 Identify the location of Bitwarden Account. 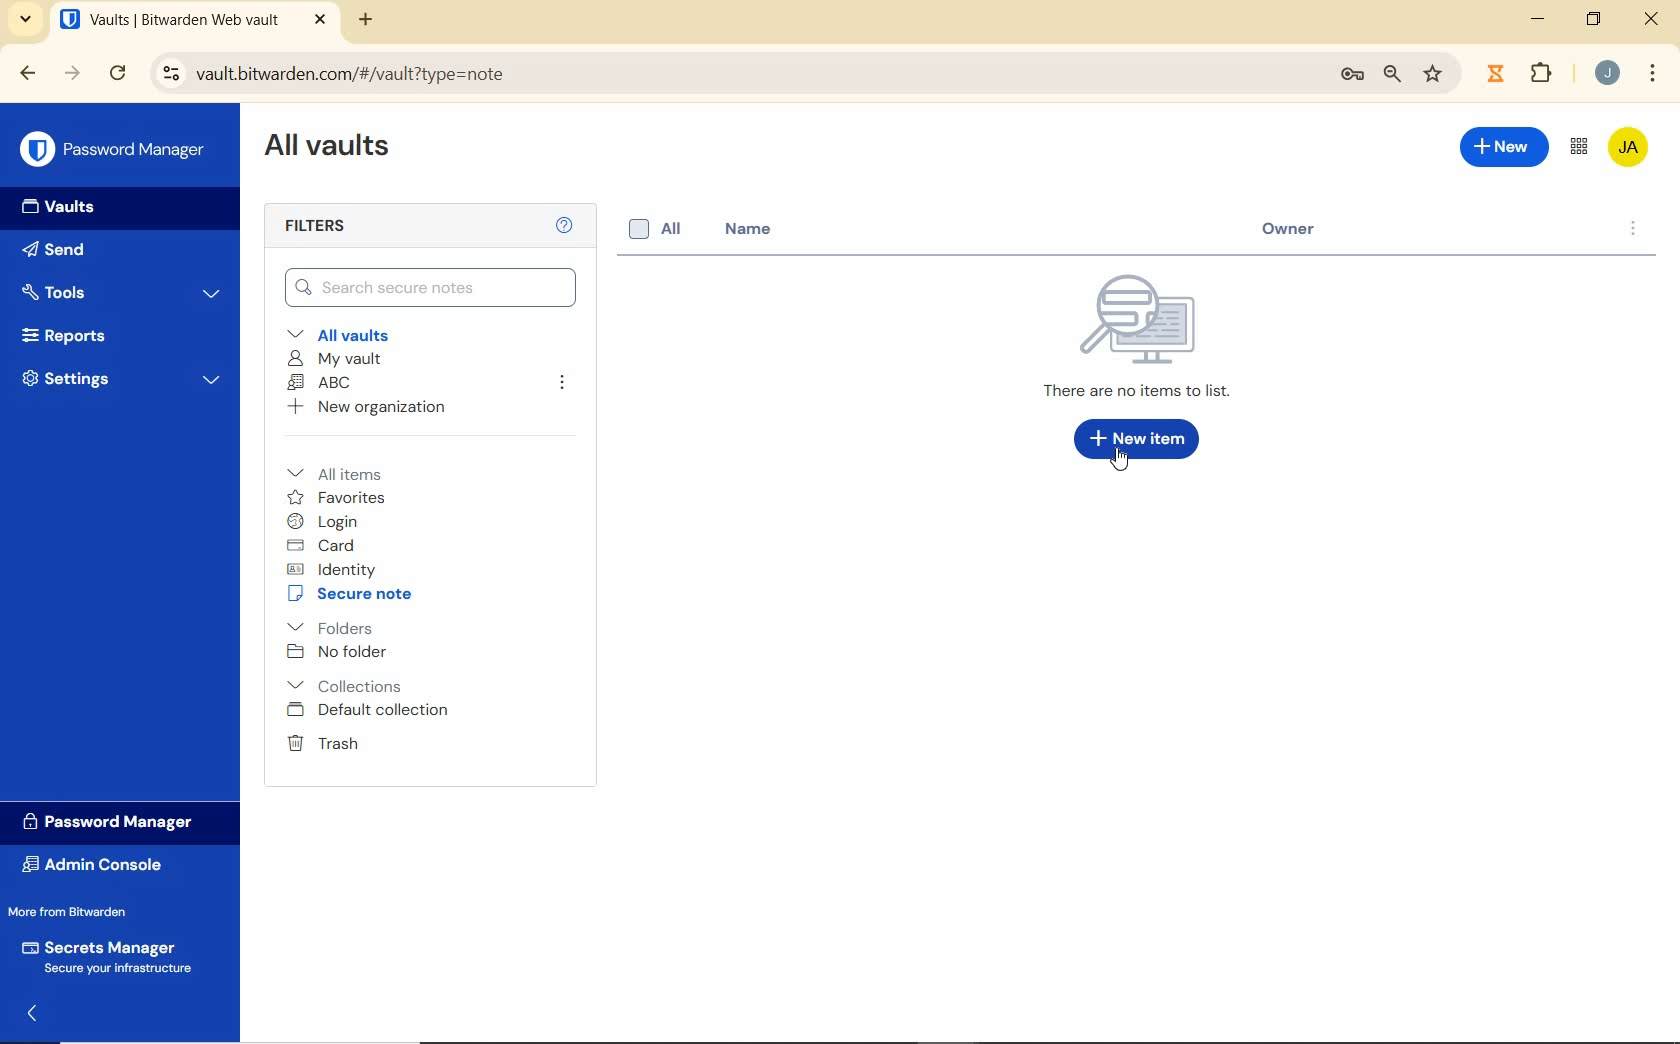
(1630, 149).